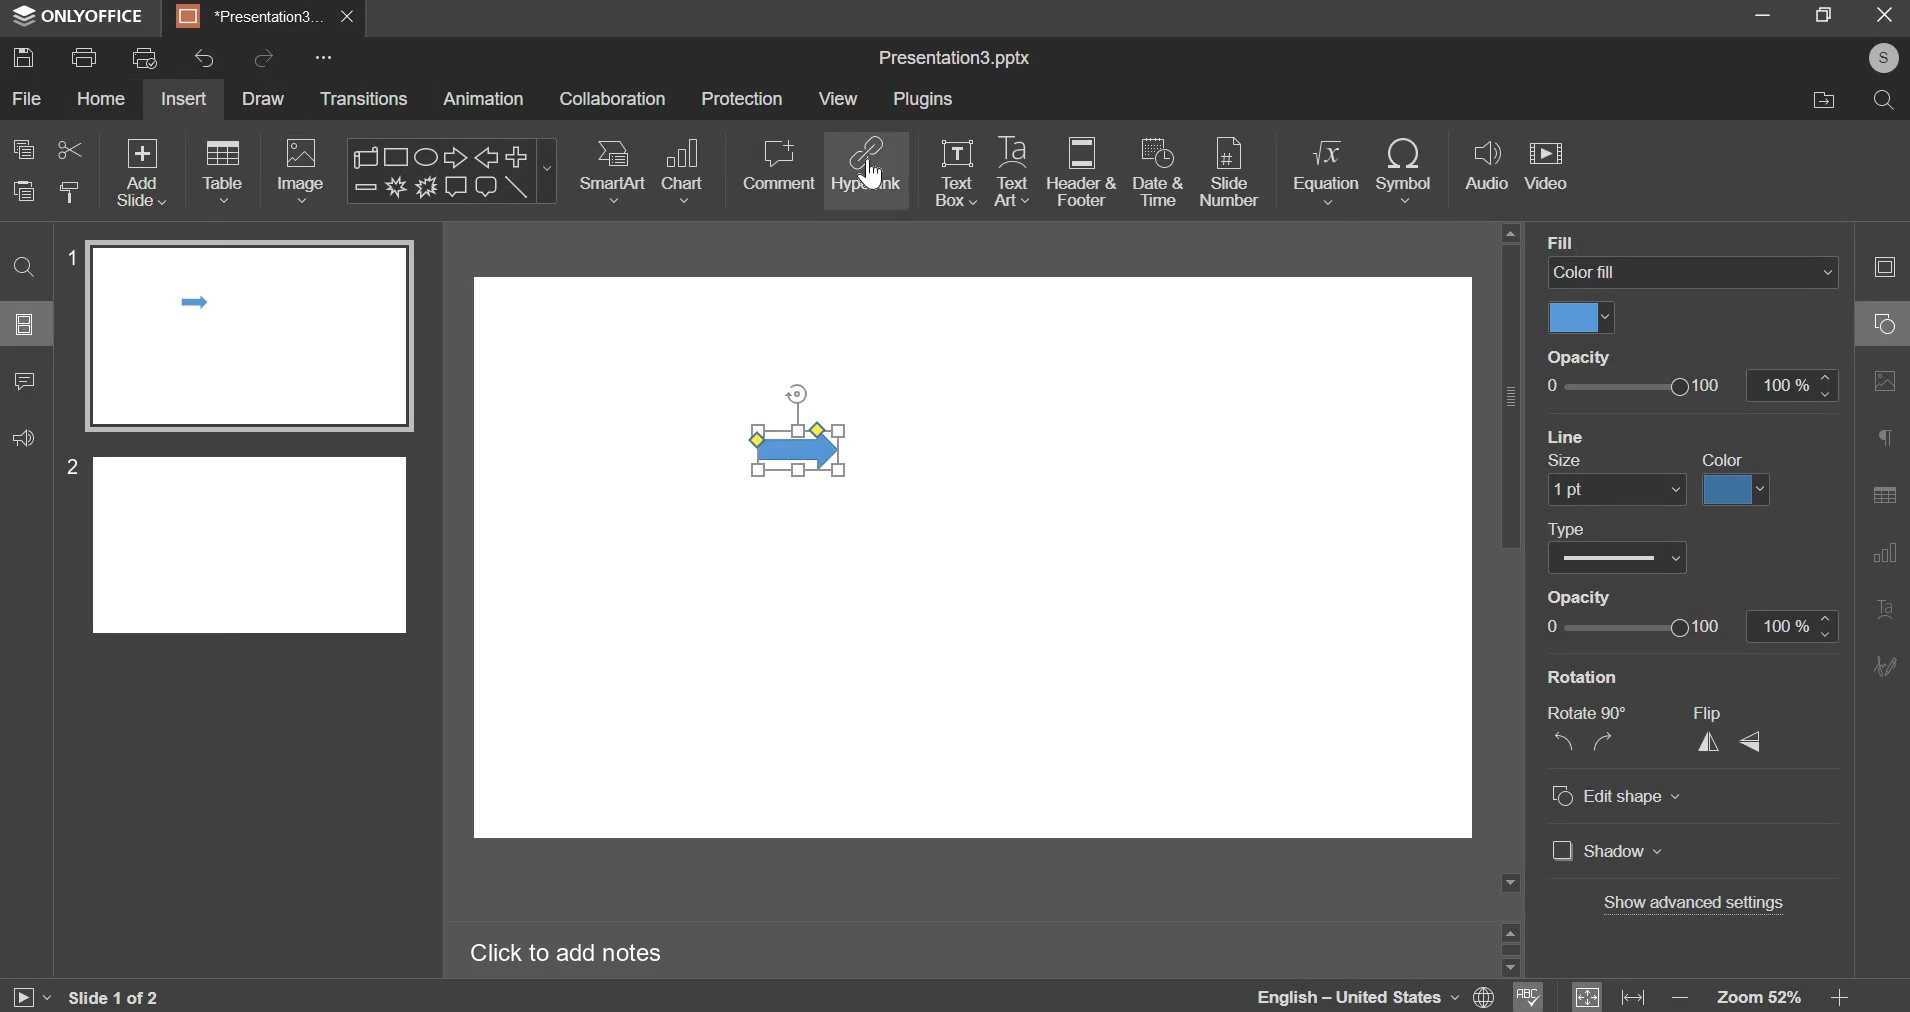  I want to click on animation, so click(482, 98).